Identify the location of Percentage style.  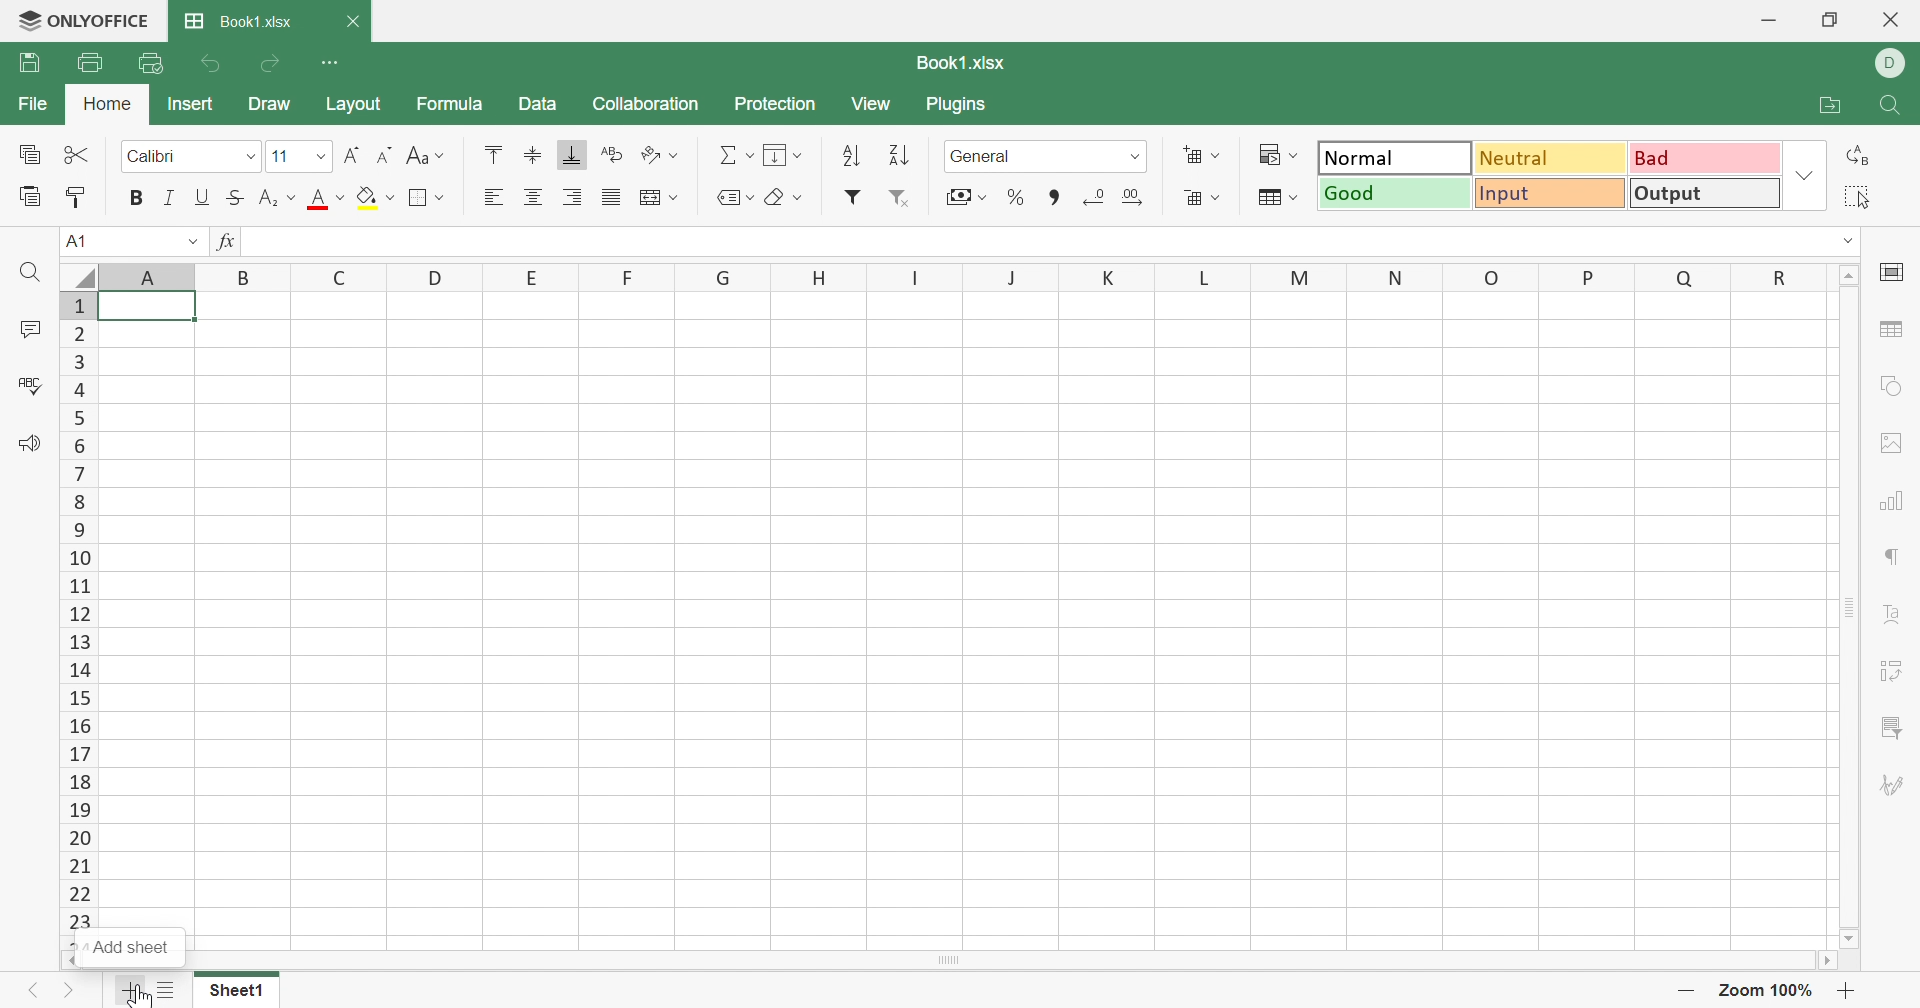
(1018, 196).